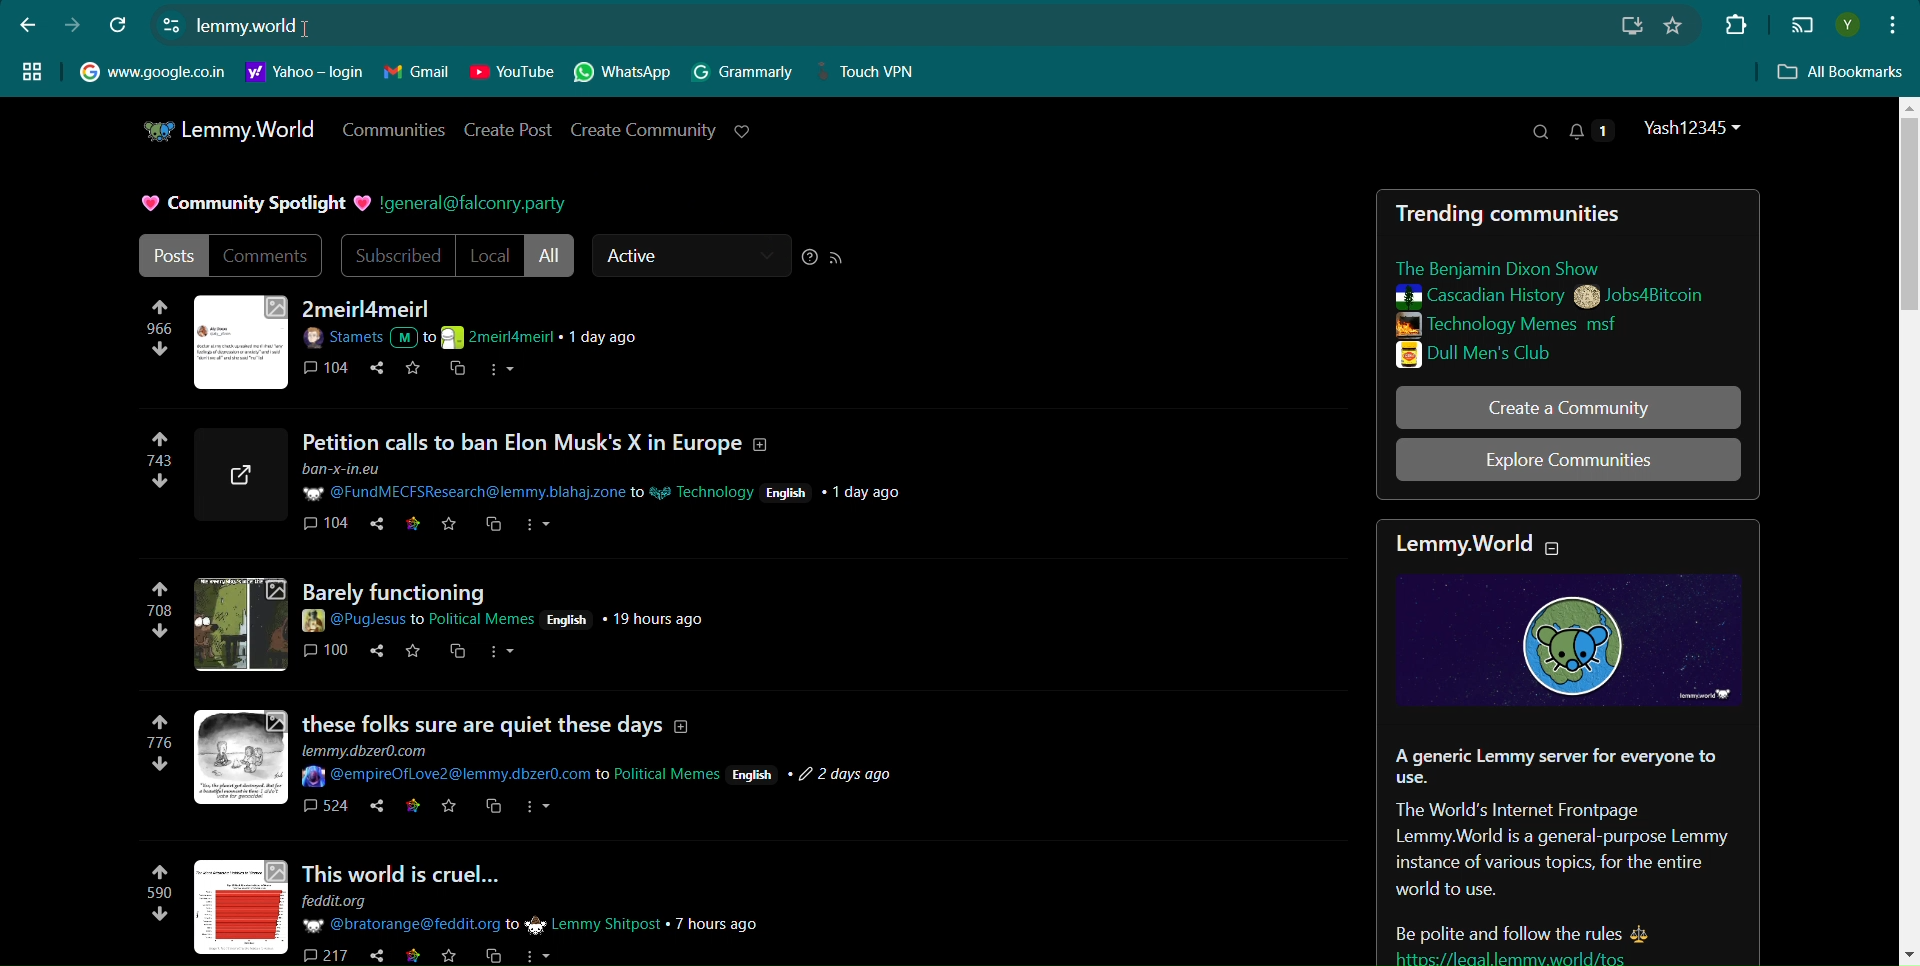 The height and width of the screenshot is (966, 1920). Describe the element at coordinates (415, 526) in the screenshot. I see `star` at that location.